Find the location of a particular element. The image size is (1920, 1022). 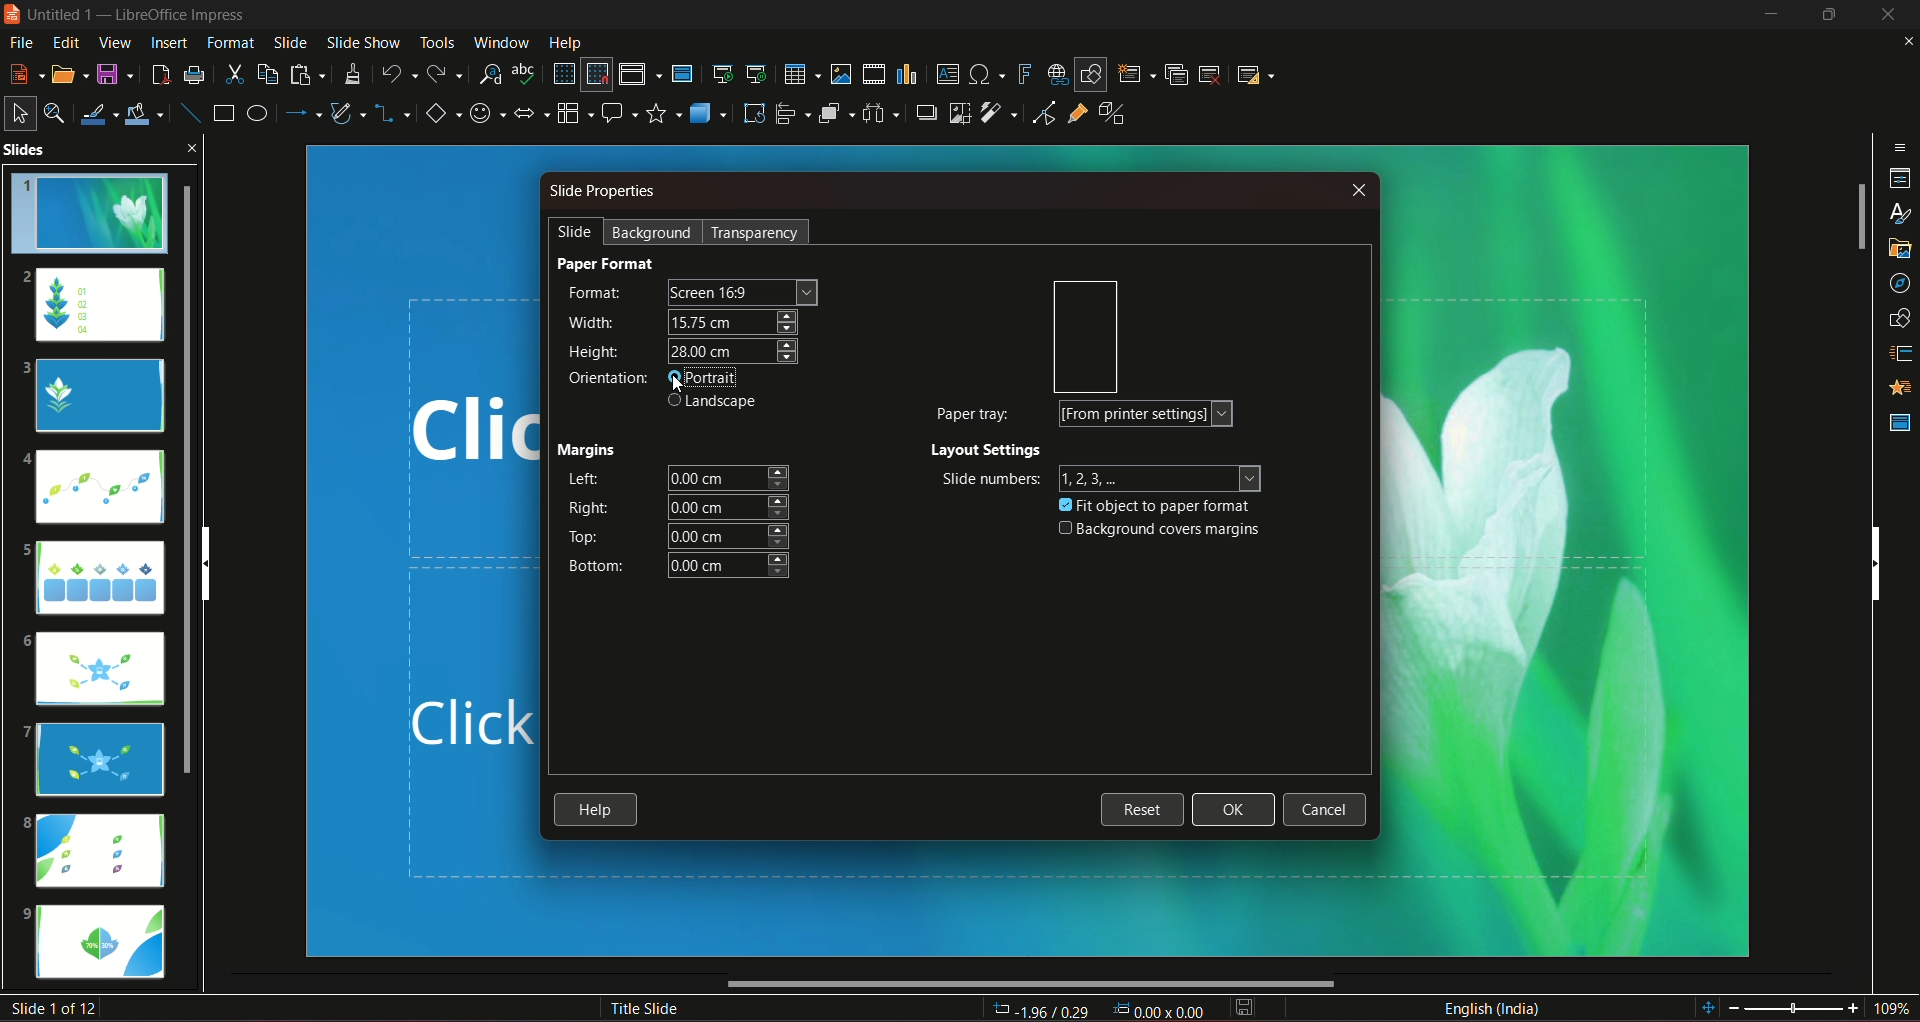

language is located at coordinates (1492, 1007).